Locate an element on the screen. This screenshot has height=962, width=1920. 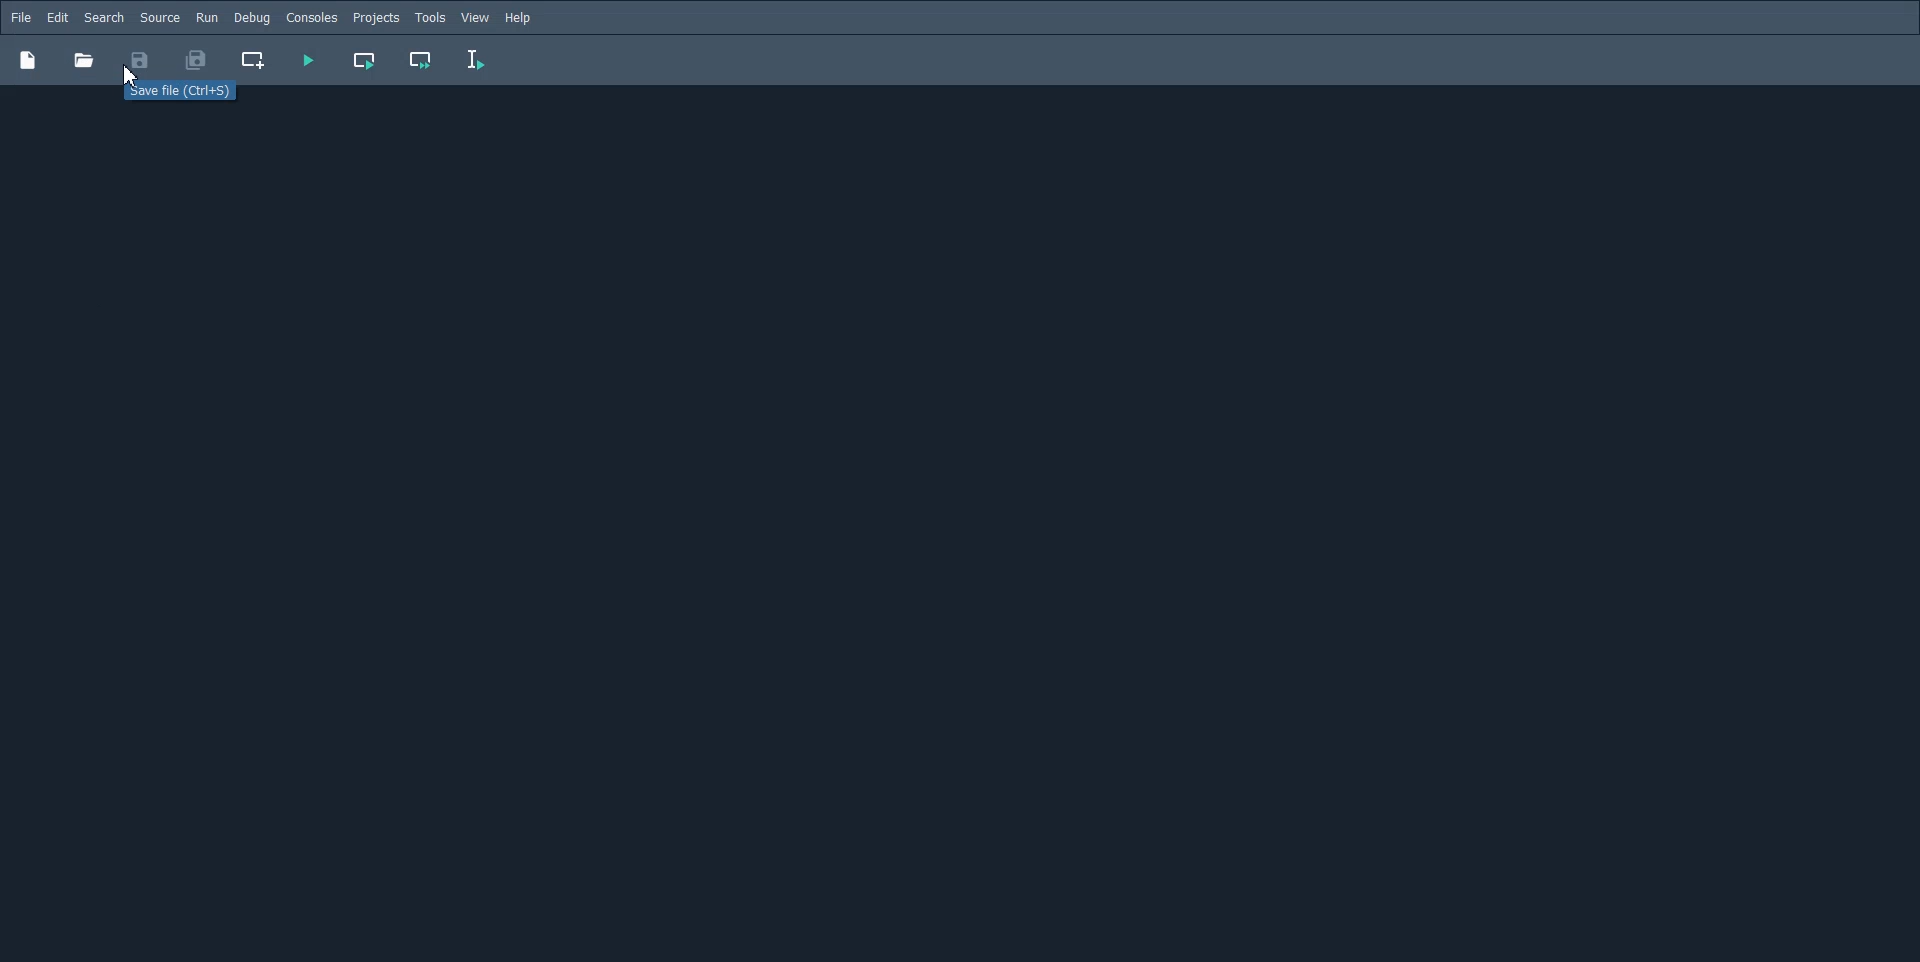
File is located at coordinates (21, 17).